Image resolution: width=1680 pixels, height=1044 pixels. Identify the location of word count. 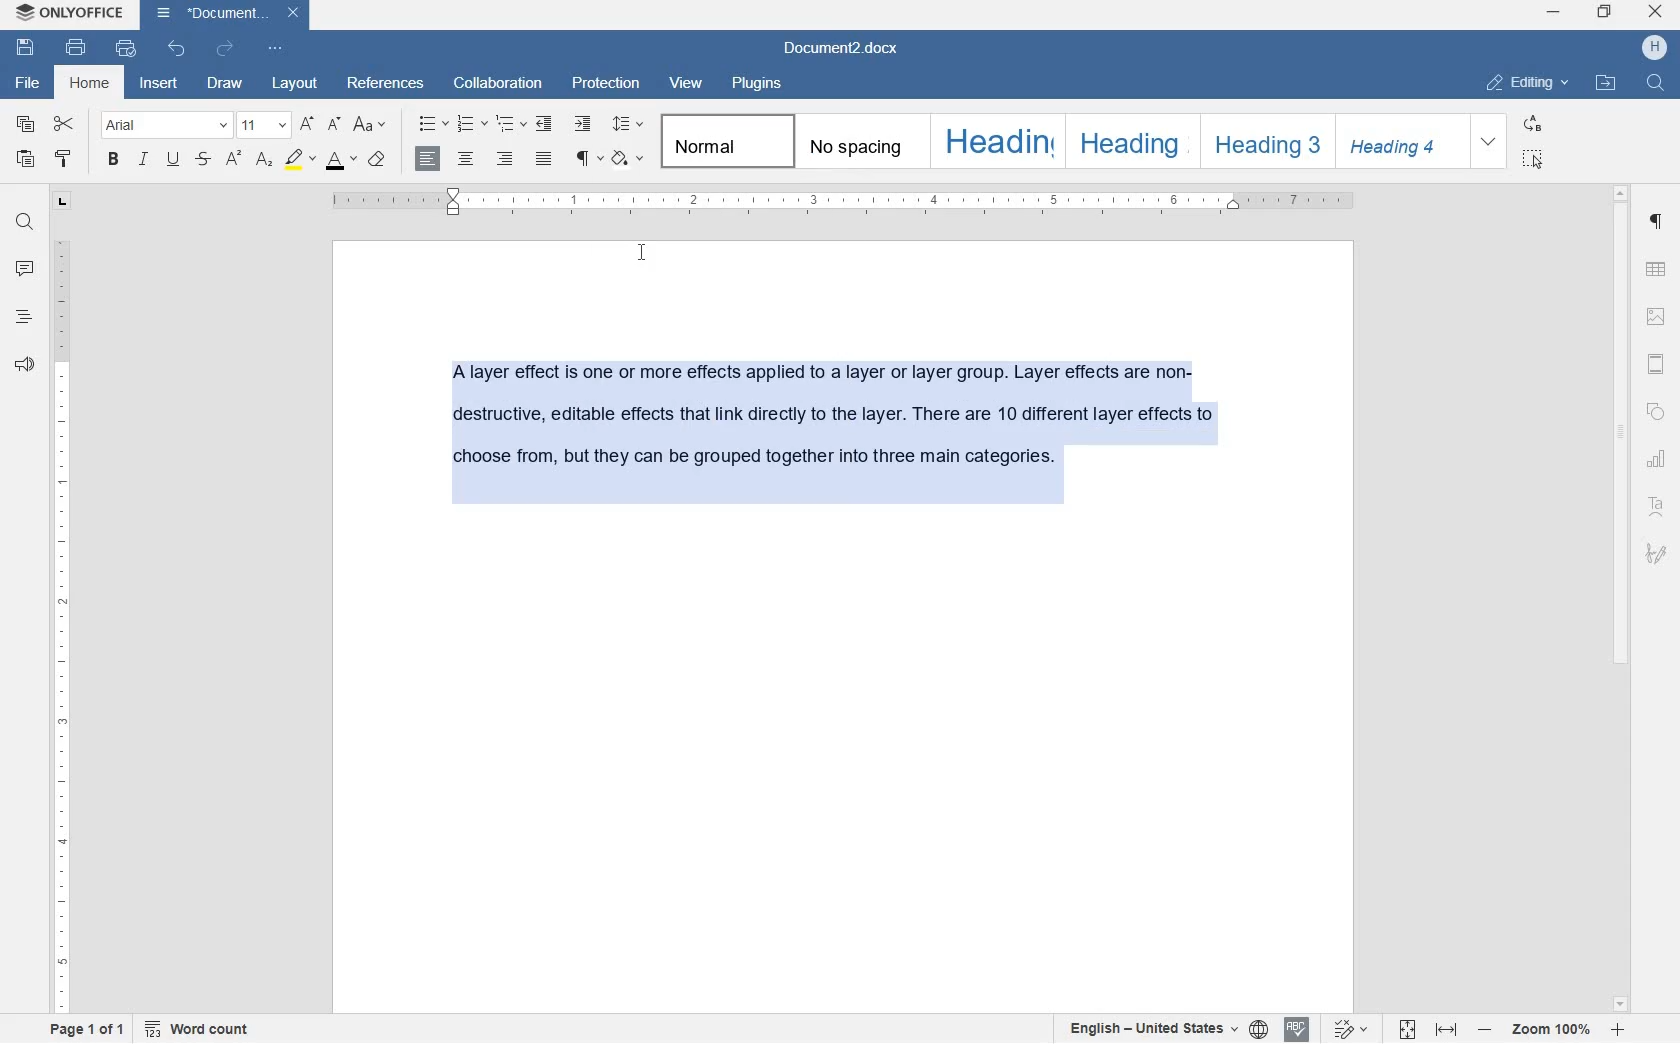
(197, 1030).